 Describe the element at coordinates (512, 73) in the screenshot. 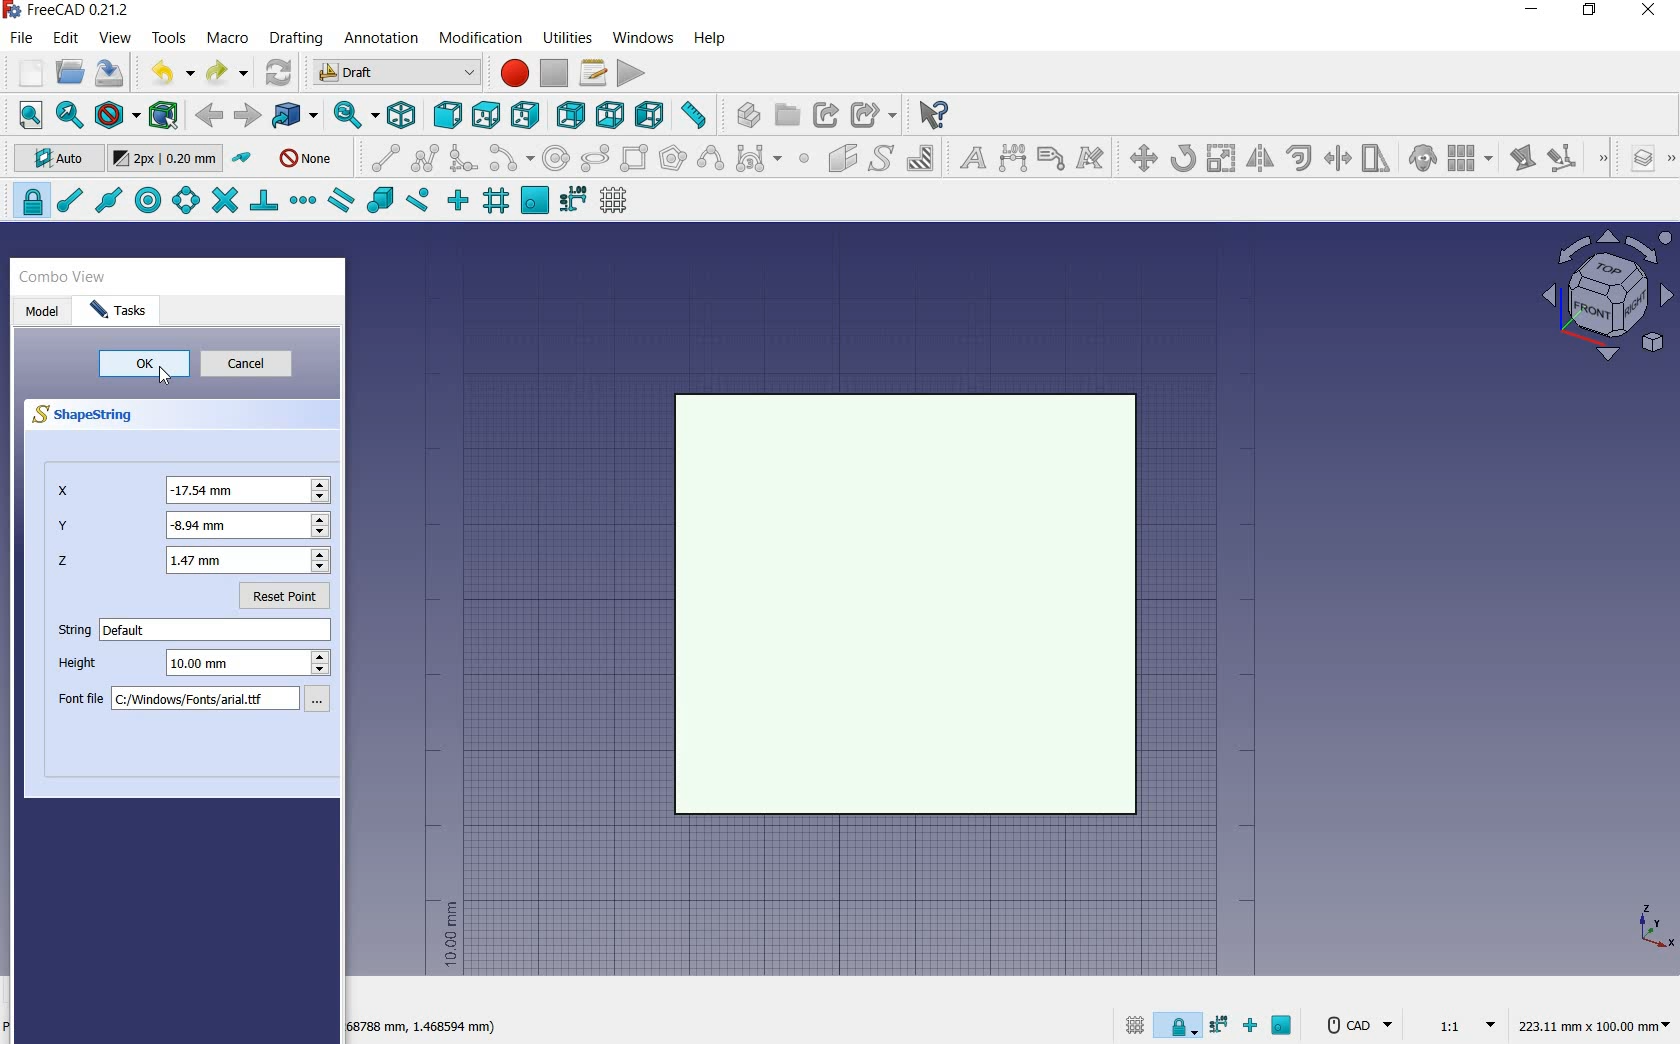

I see `macro recording` at that location.